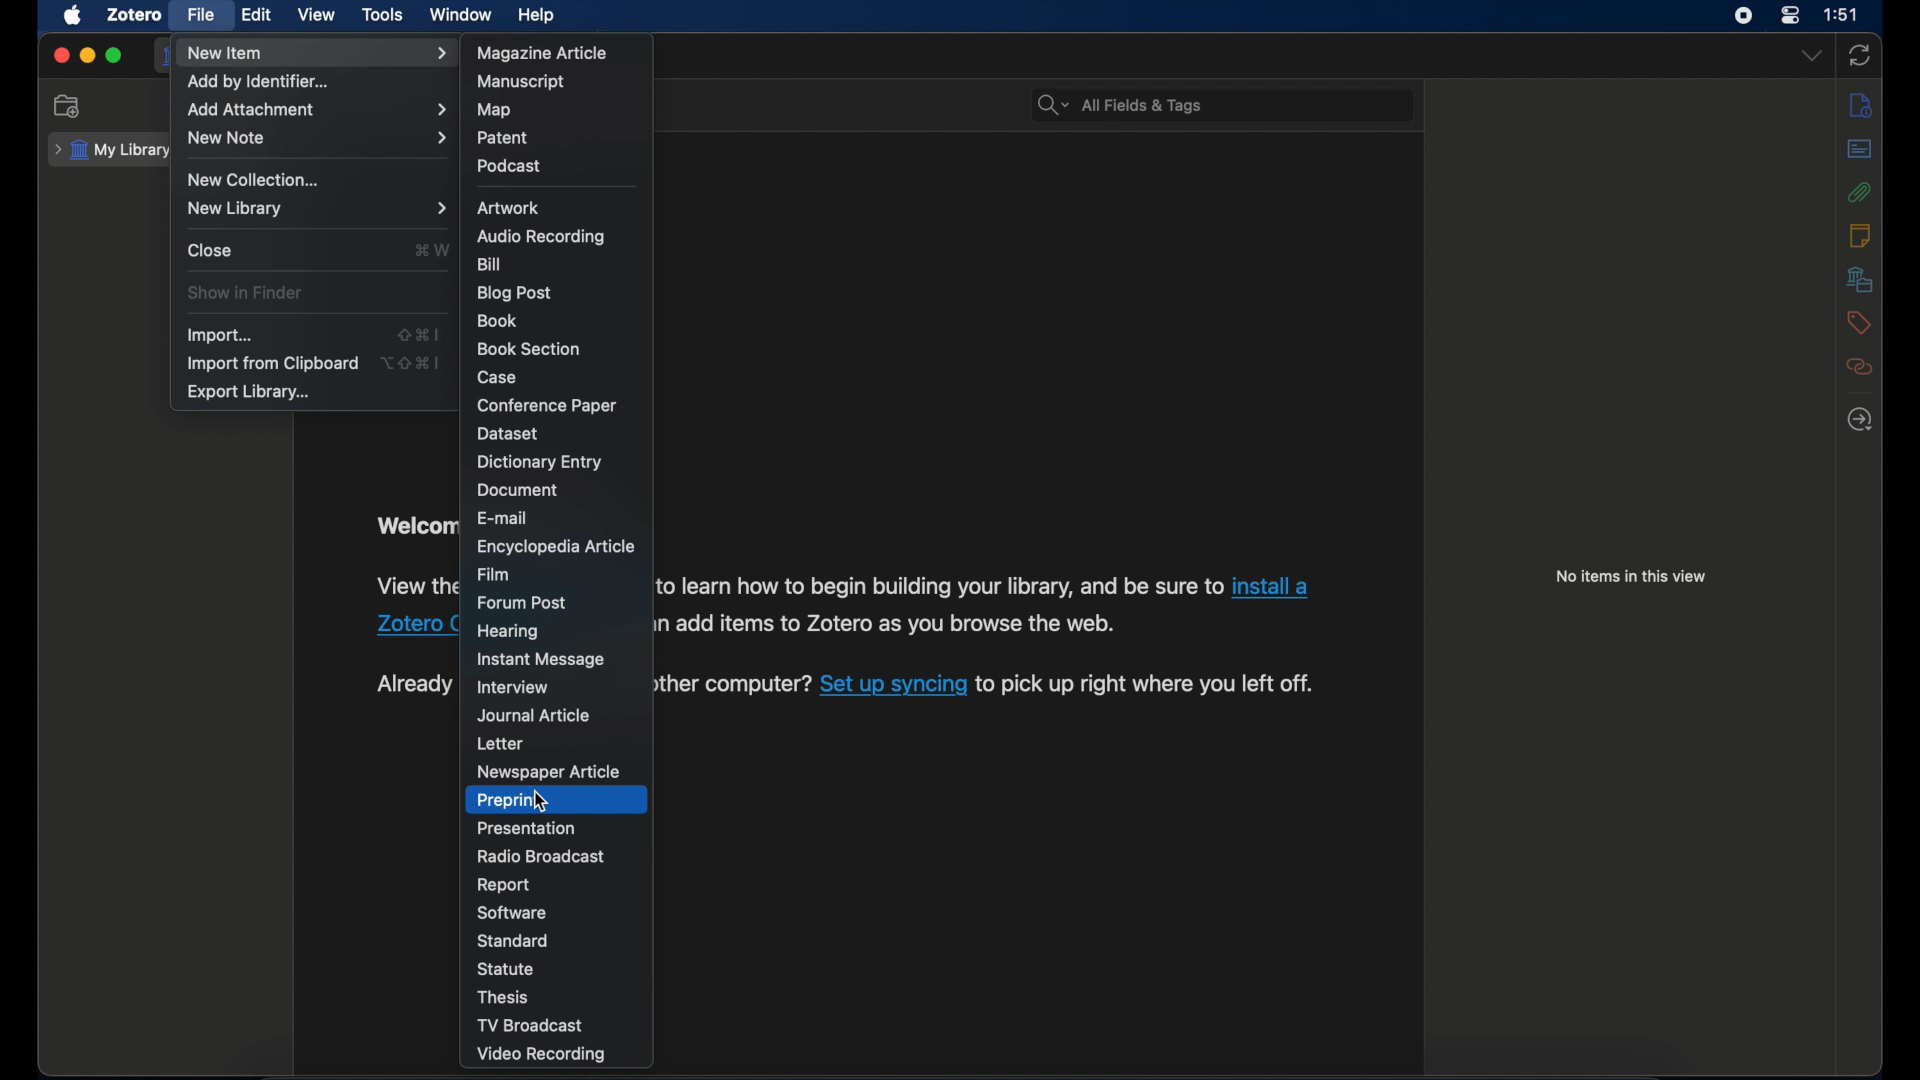  I want to click on file, so click(202, 14).